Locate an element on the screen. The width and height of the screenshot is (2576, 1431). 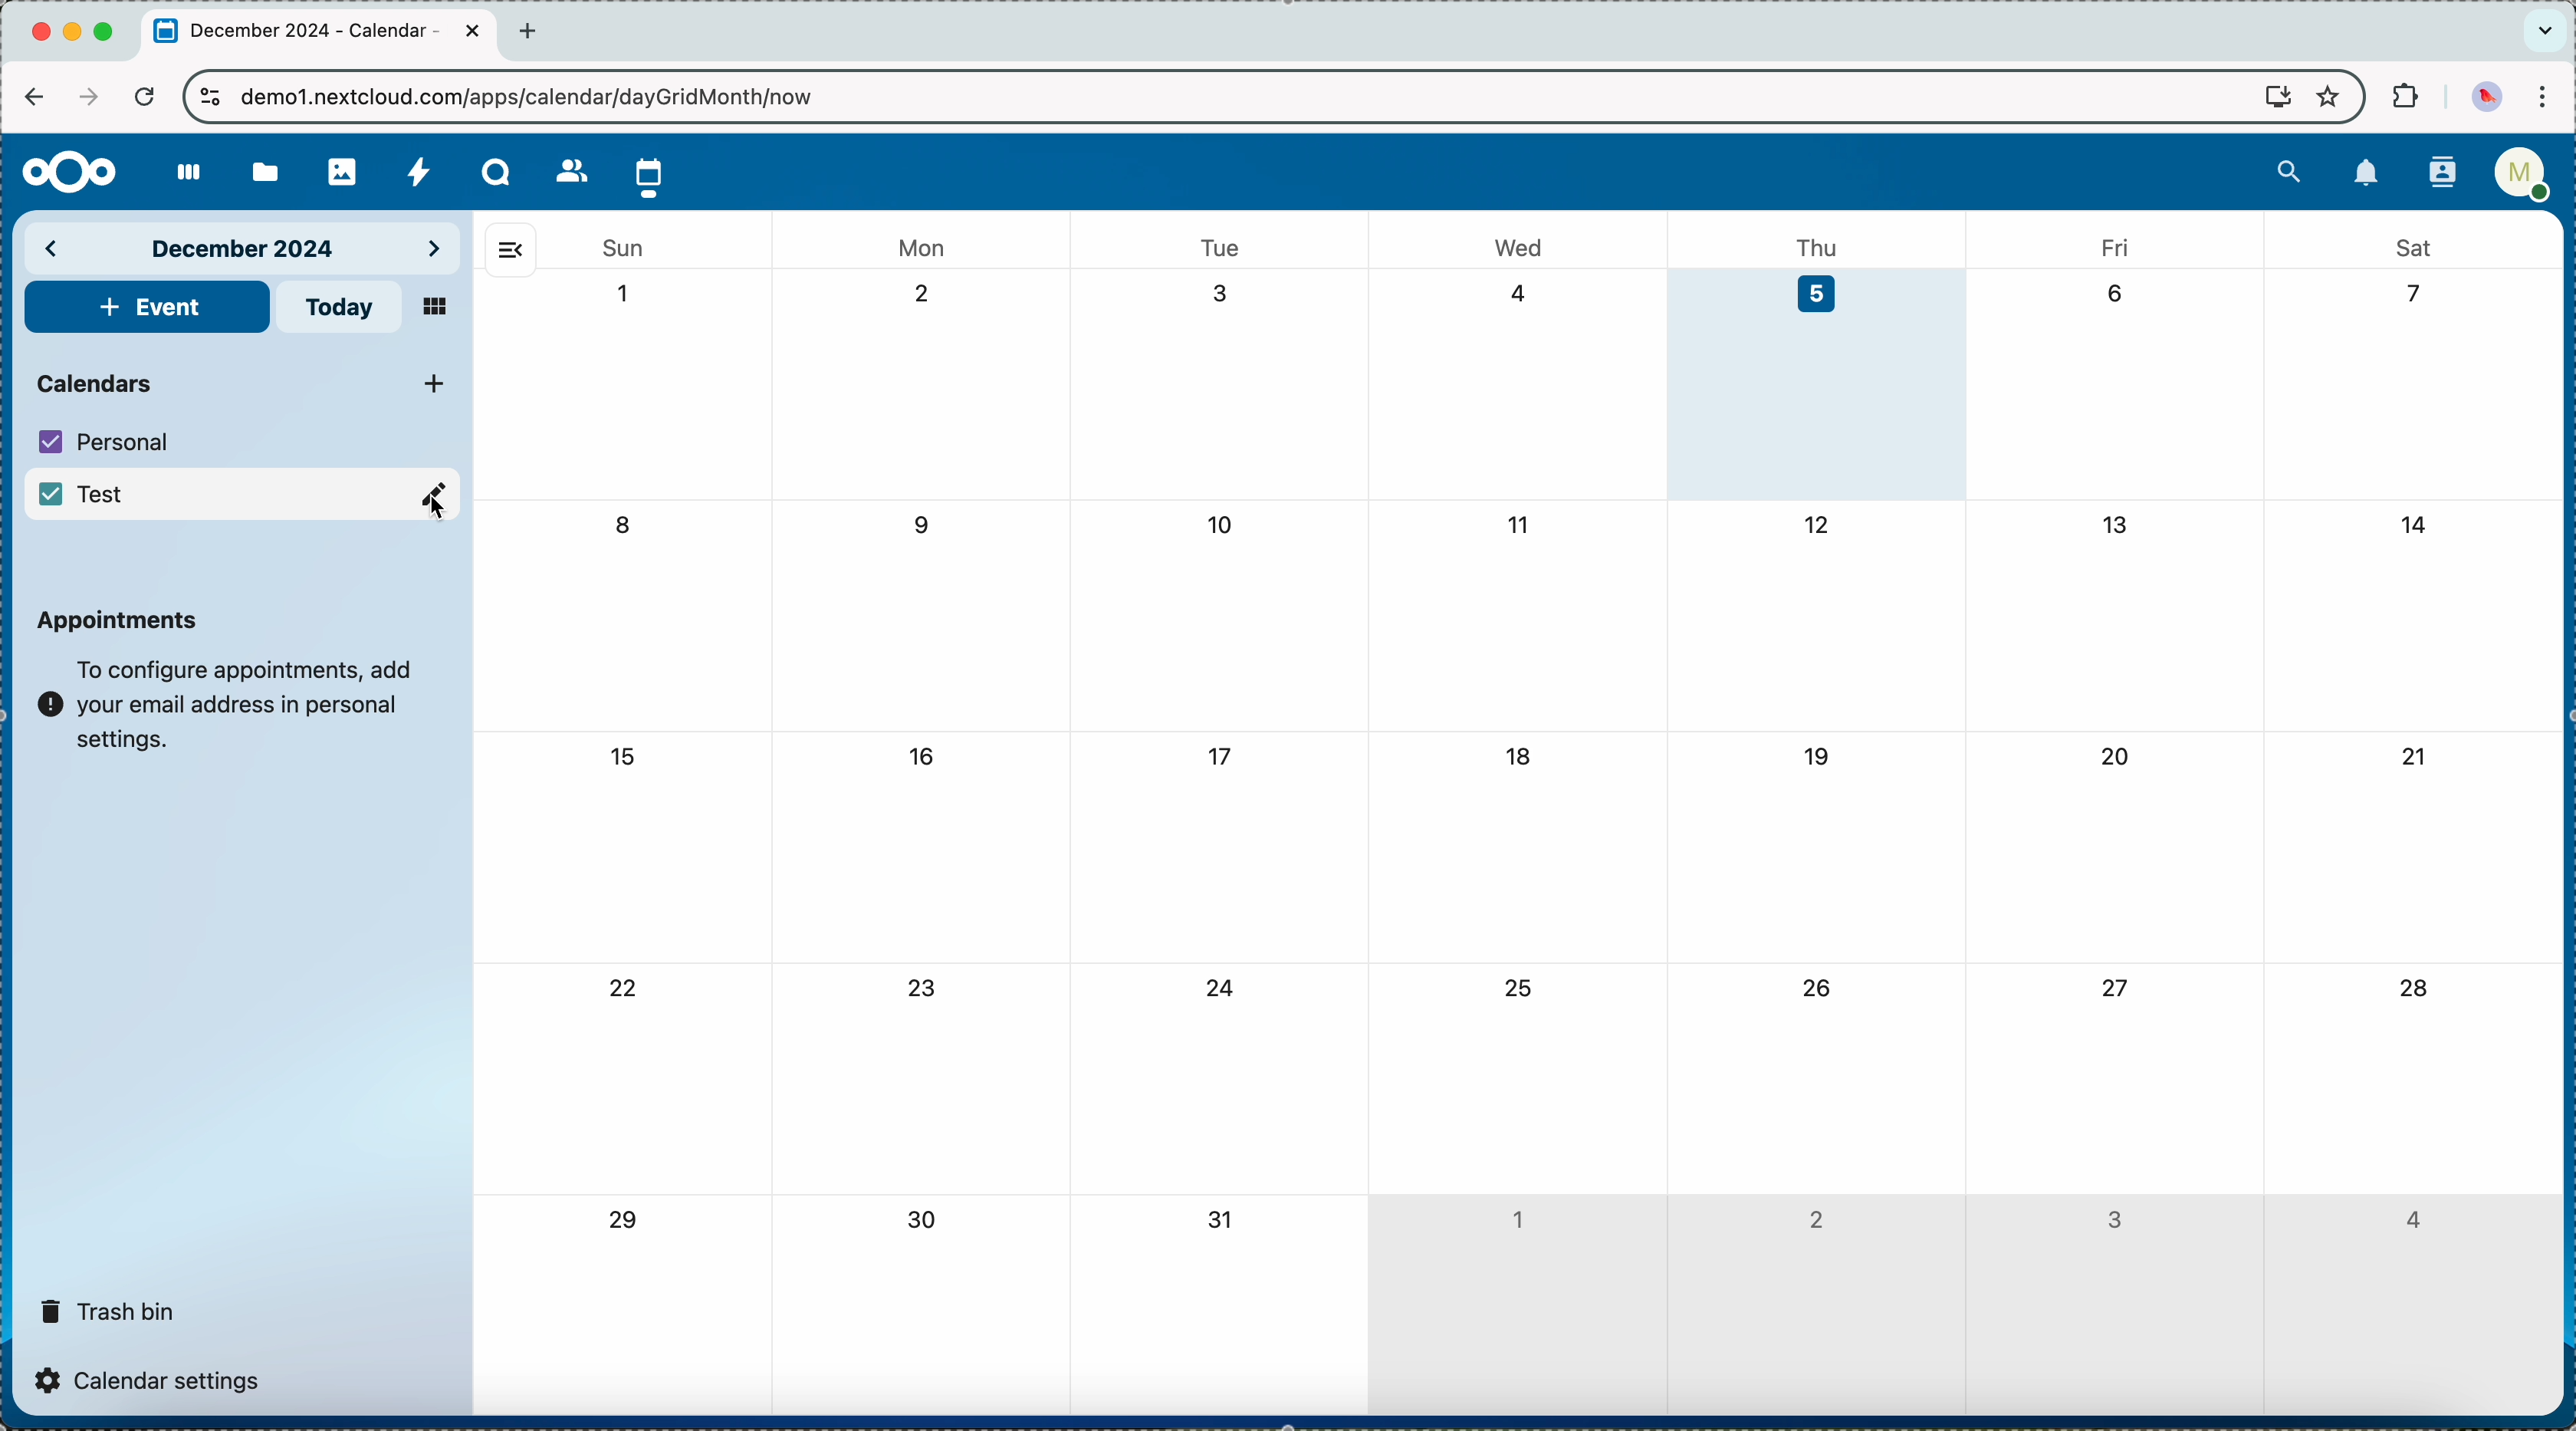
note is located at coordinates (227, 697).